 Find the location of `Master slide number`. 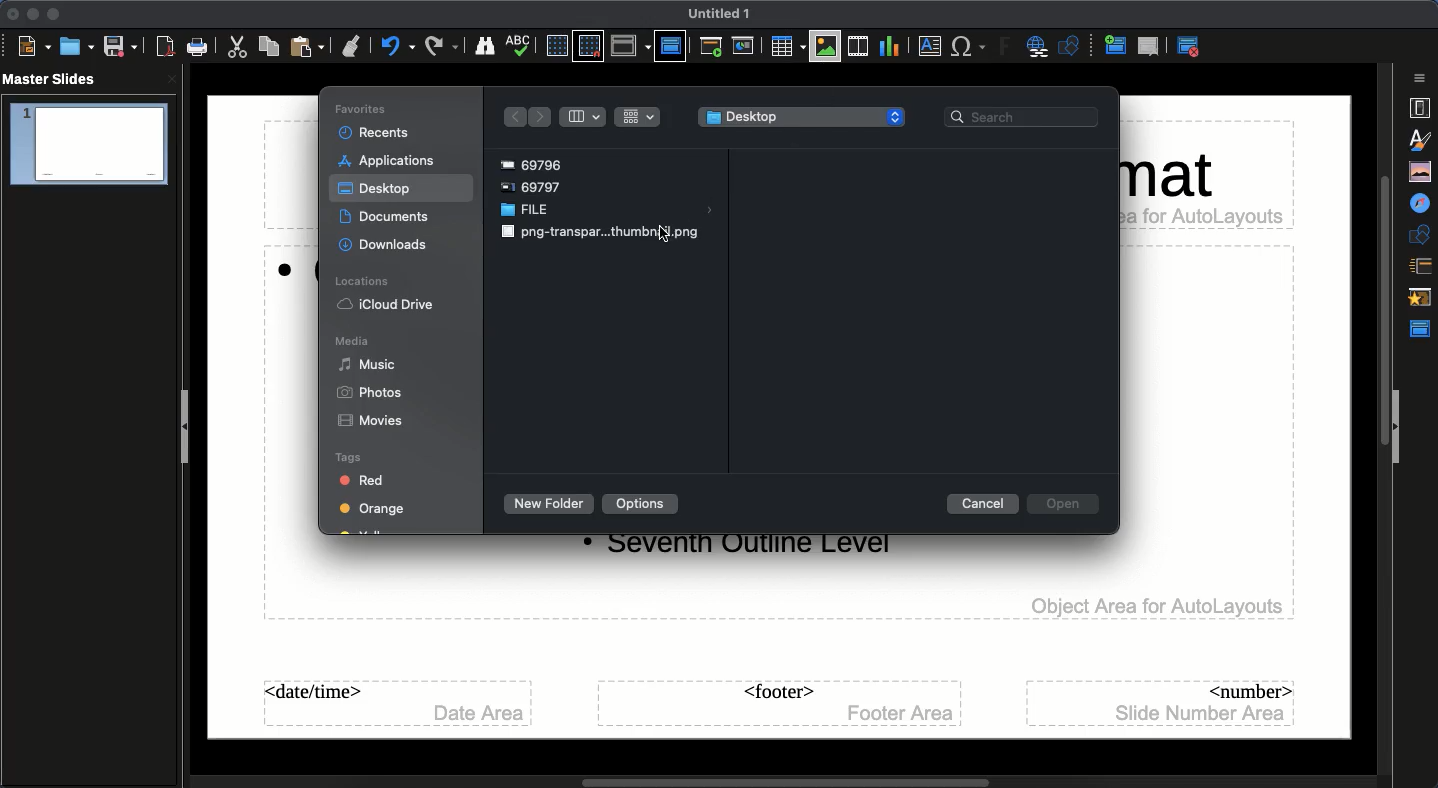

Master slide number is located at coordinates (1163, 702).